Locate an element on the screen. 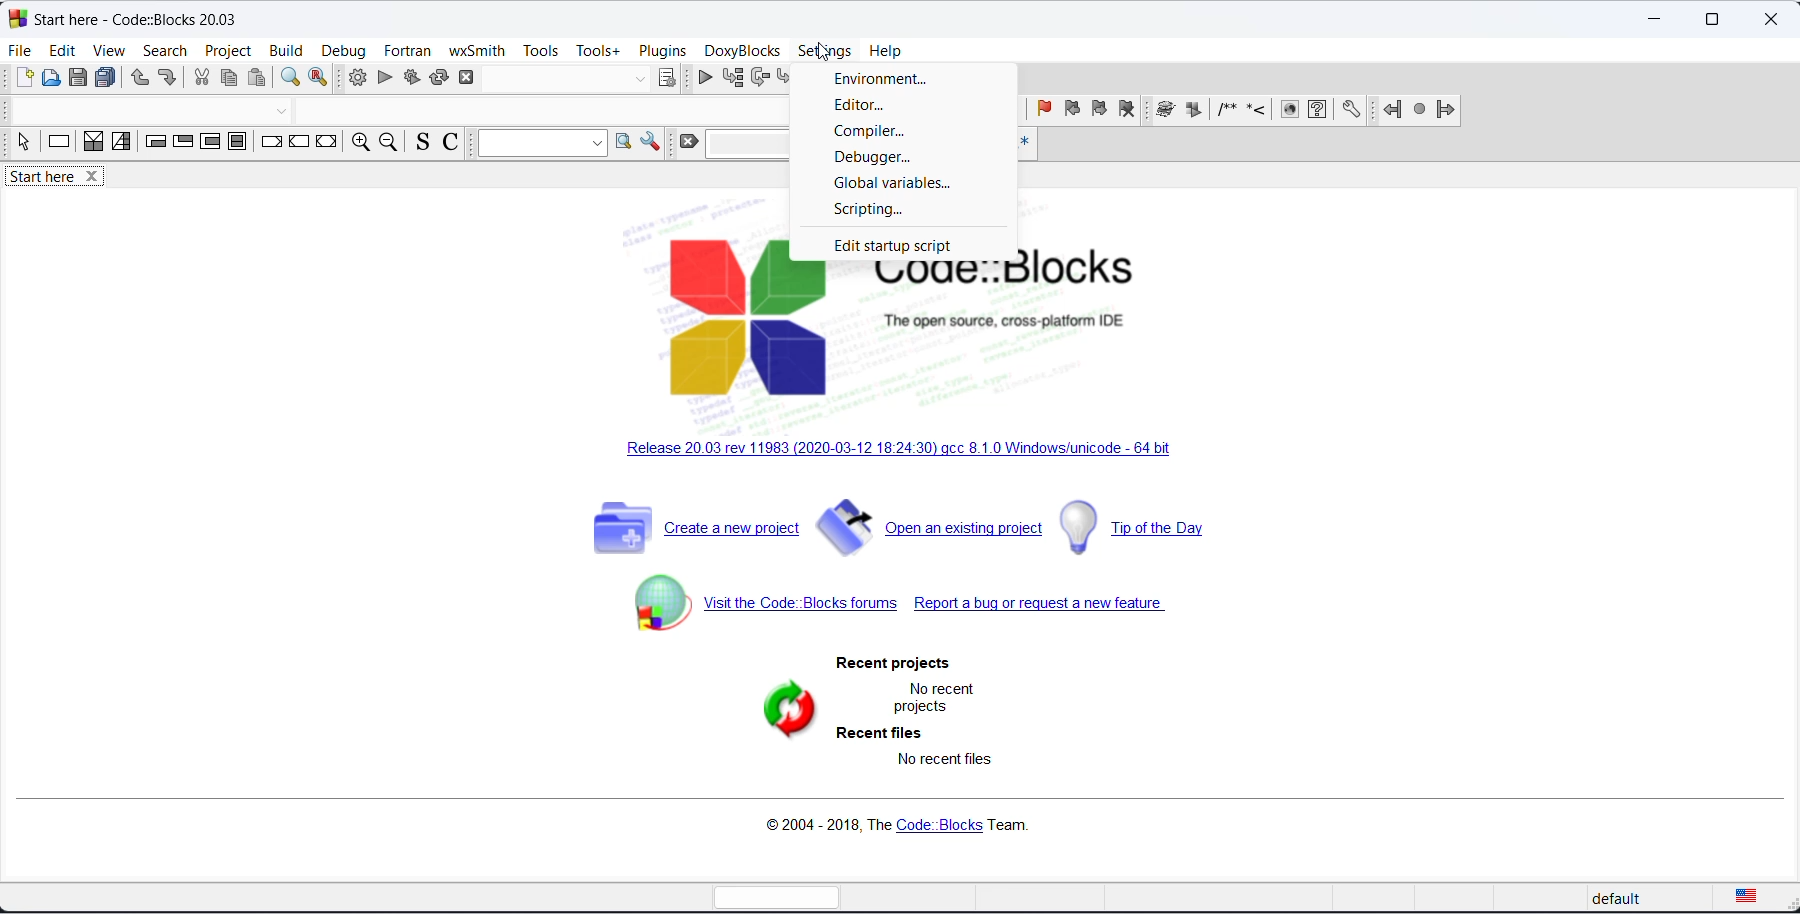 The image size is (1800, 914). build is located at coordinates (285, 52).